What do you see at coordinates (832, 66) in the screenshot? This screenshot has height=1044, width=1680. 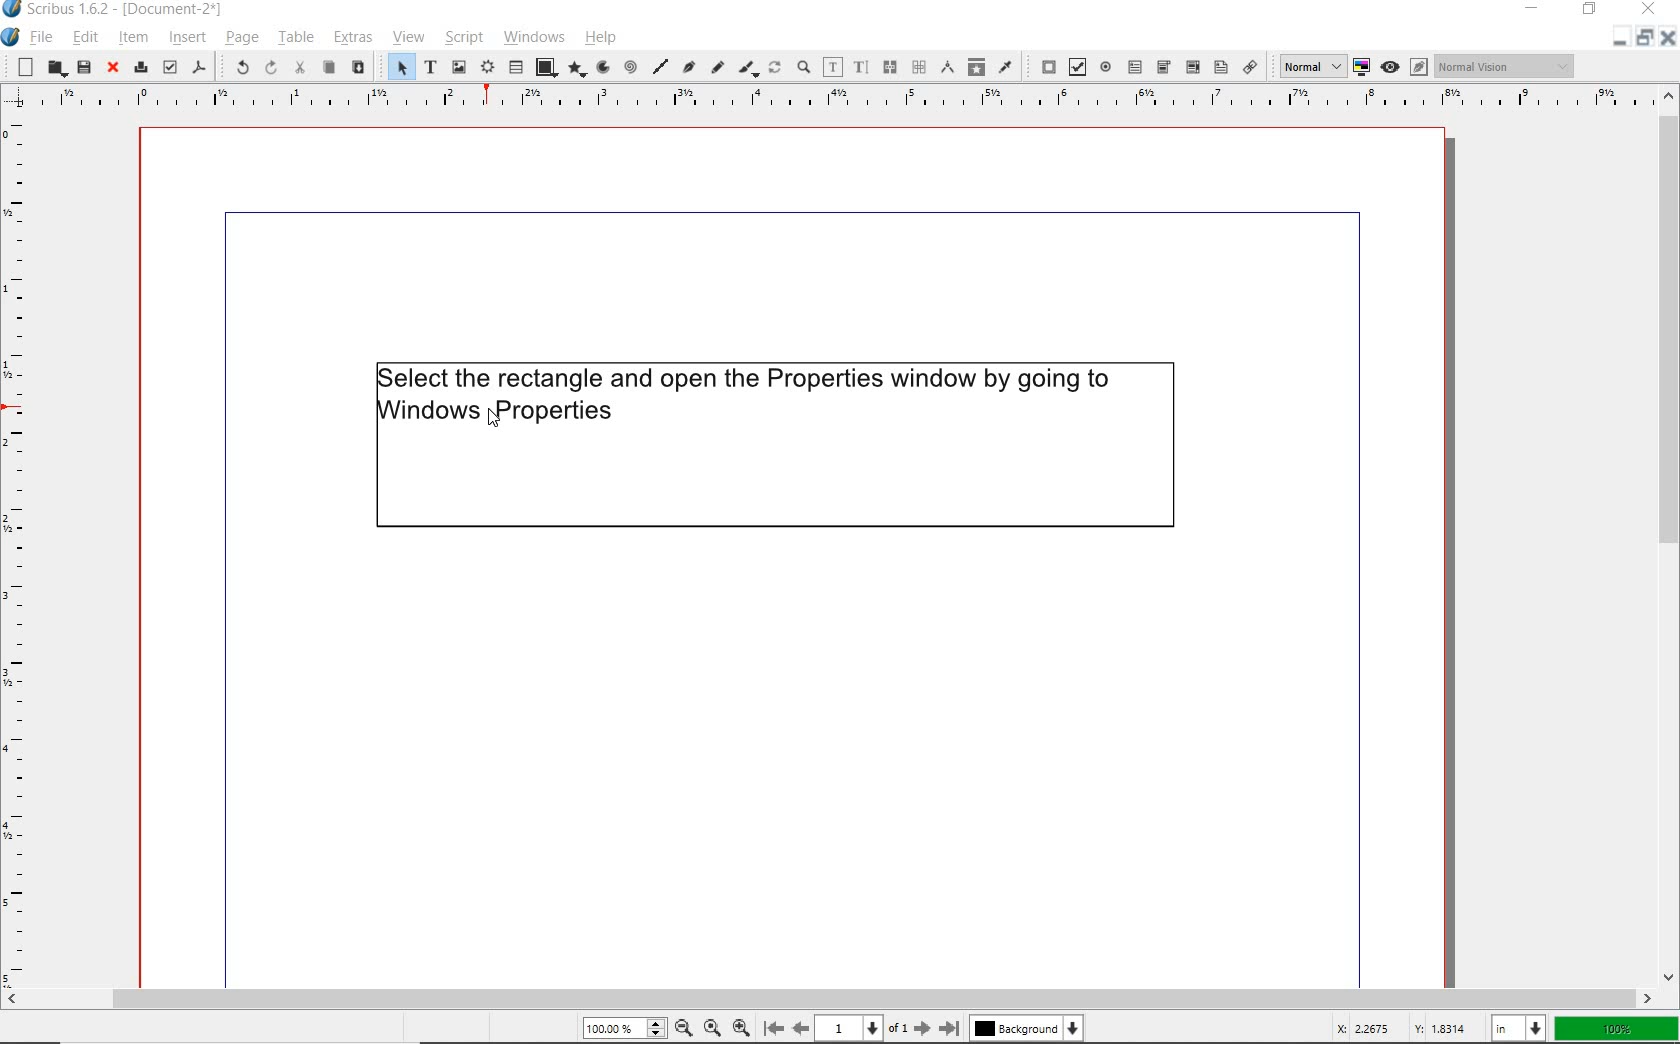 I see `edit contents of frame` at bounding box center [832, 66].